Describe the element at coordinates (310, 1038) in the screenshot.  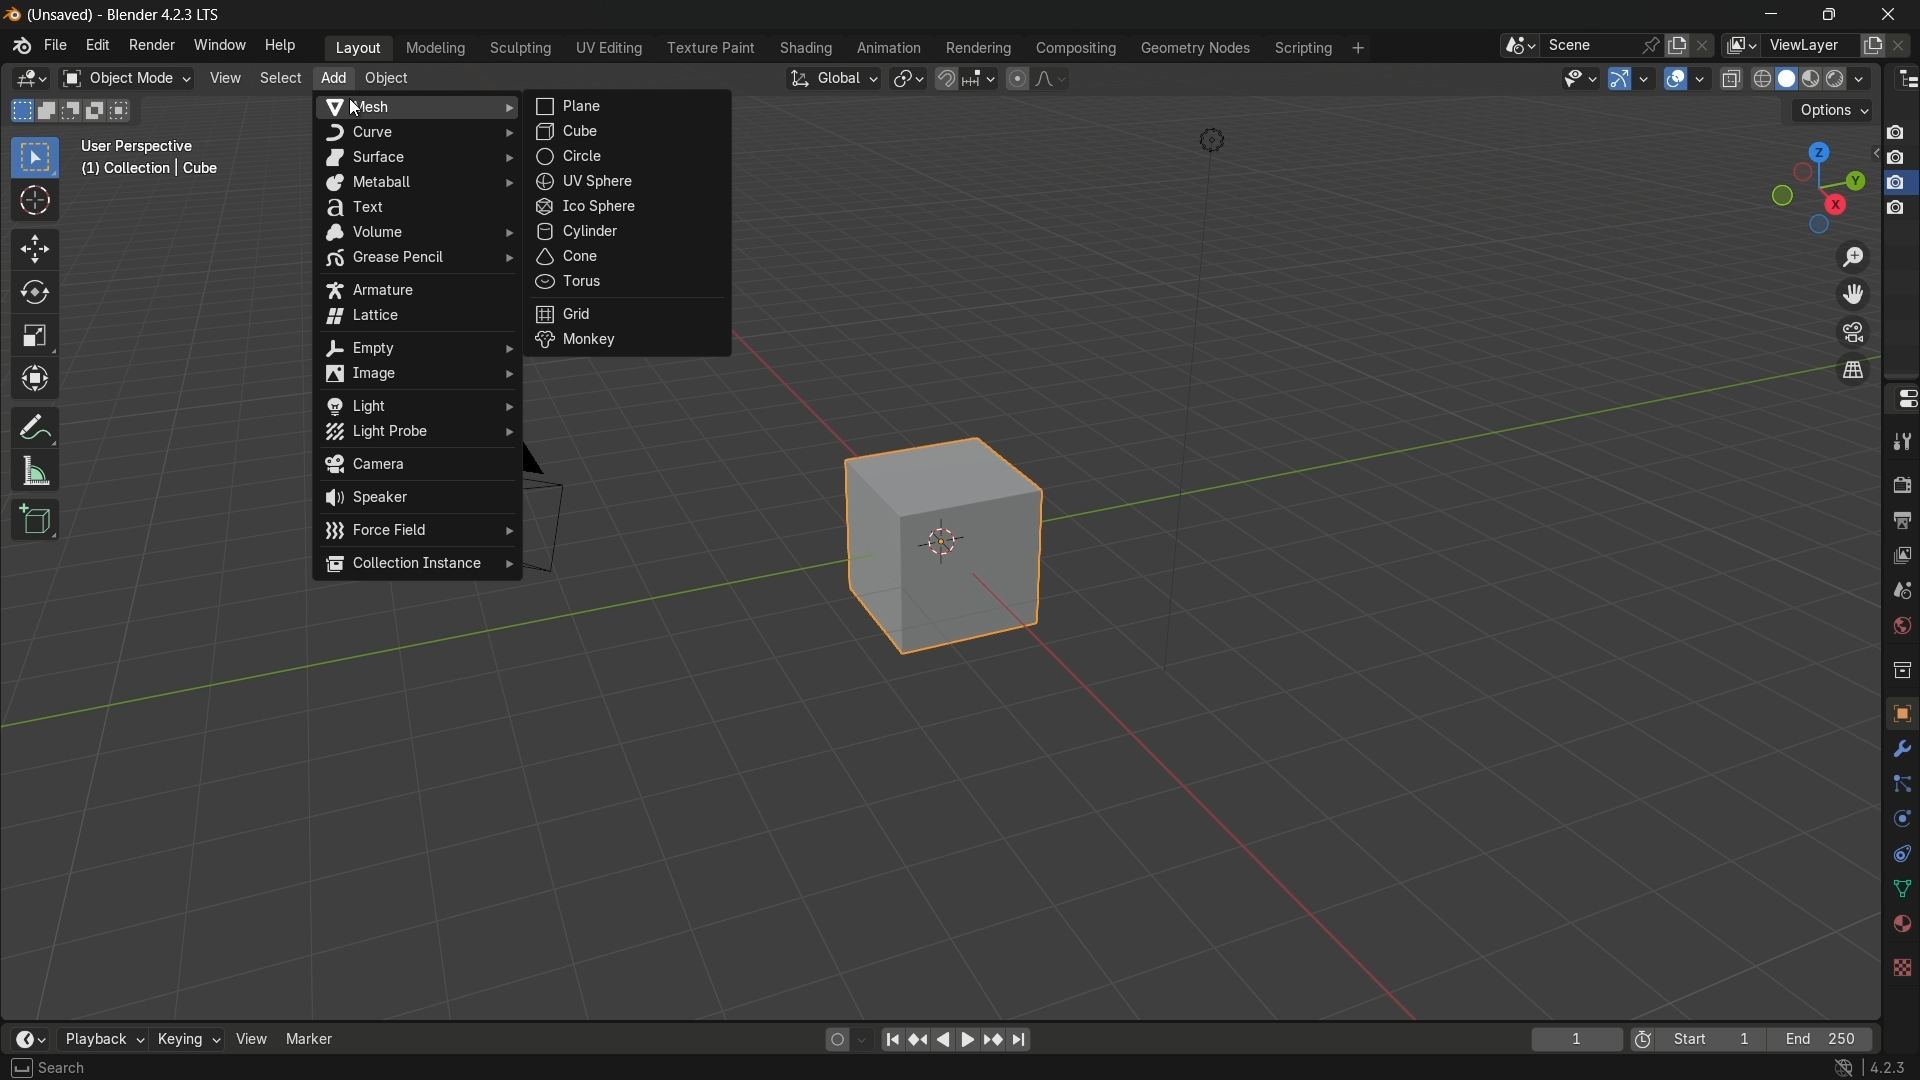
I see `marker` at that location.